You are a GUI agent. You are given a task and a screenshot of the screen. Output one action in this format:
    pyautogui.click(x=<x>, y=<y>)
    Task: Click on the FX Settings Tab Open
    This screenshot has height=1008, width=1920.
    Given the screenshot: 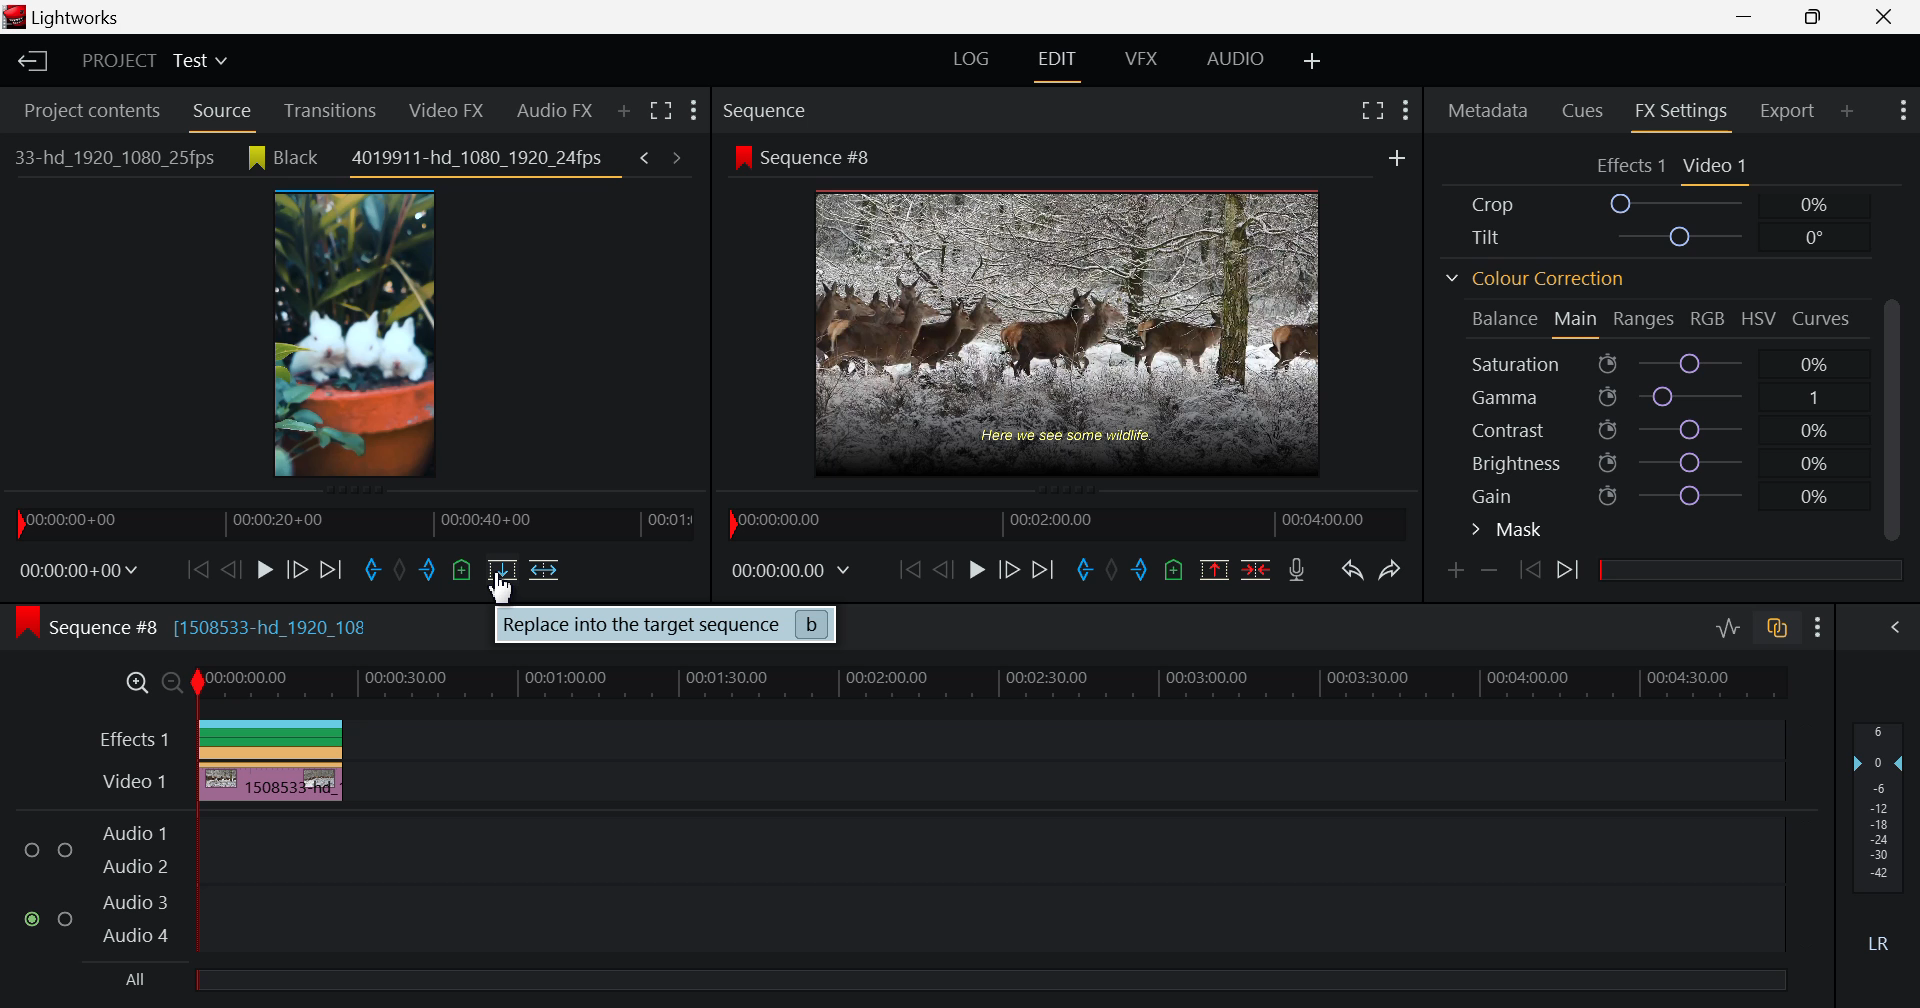 What is the action you would take?
    pyautogui.click(x=1680, y=112)
    